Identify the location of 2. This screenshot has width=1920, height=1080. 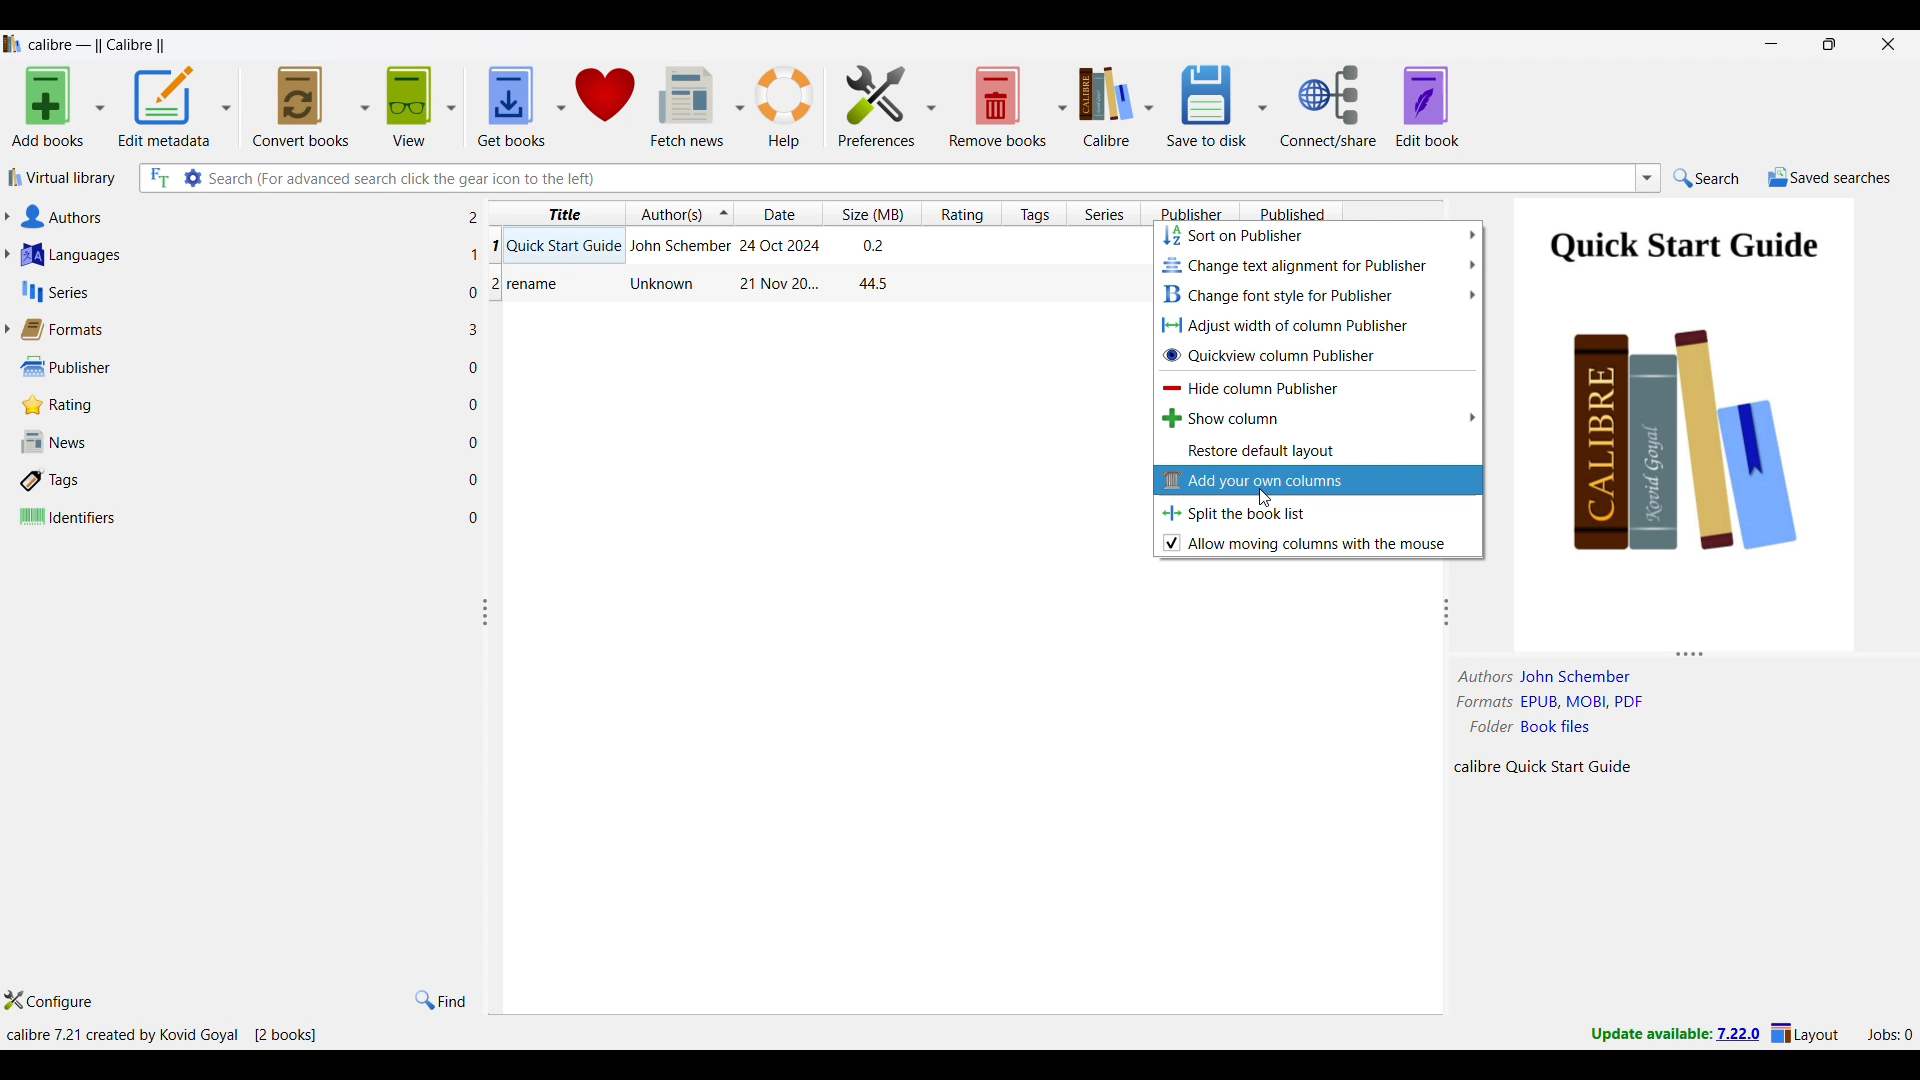
(478, 218).